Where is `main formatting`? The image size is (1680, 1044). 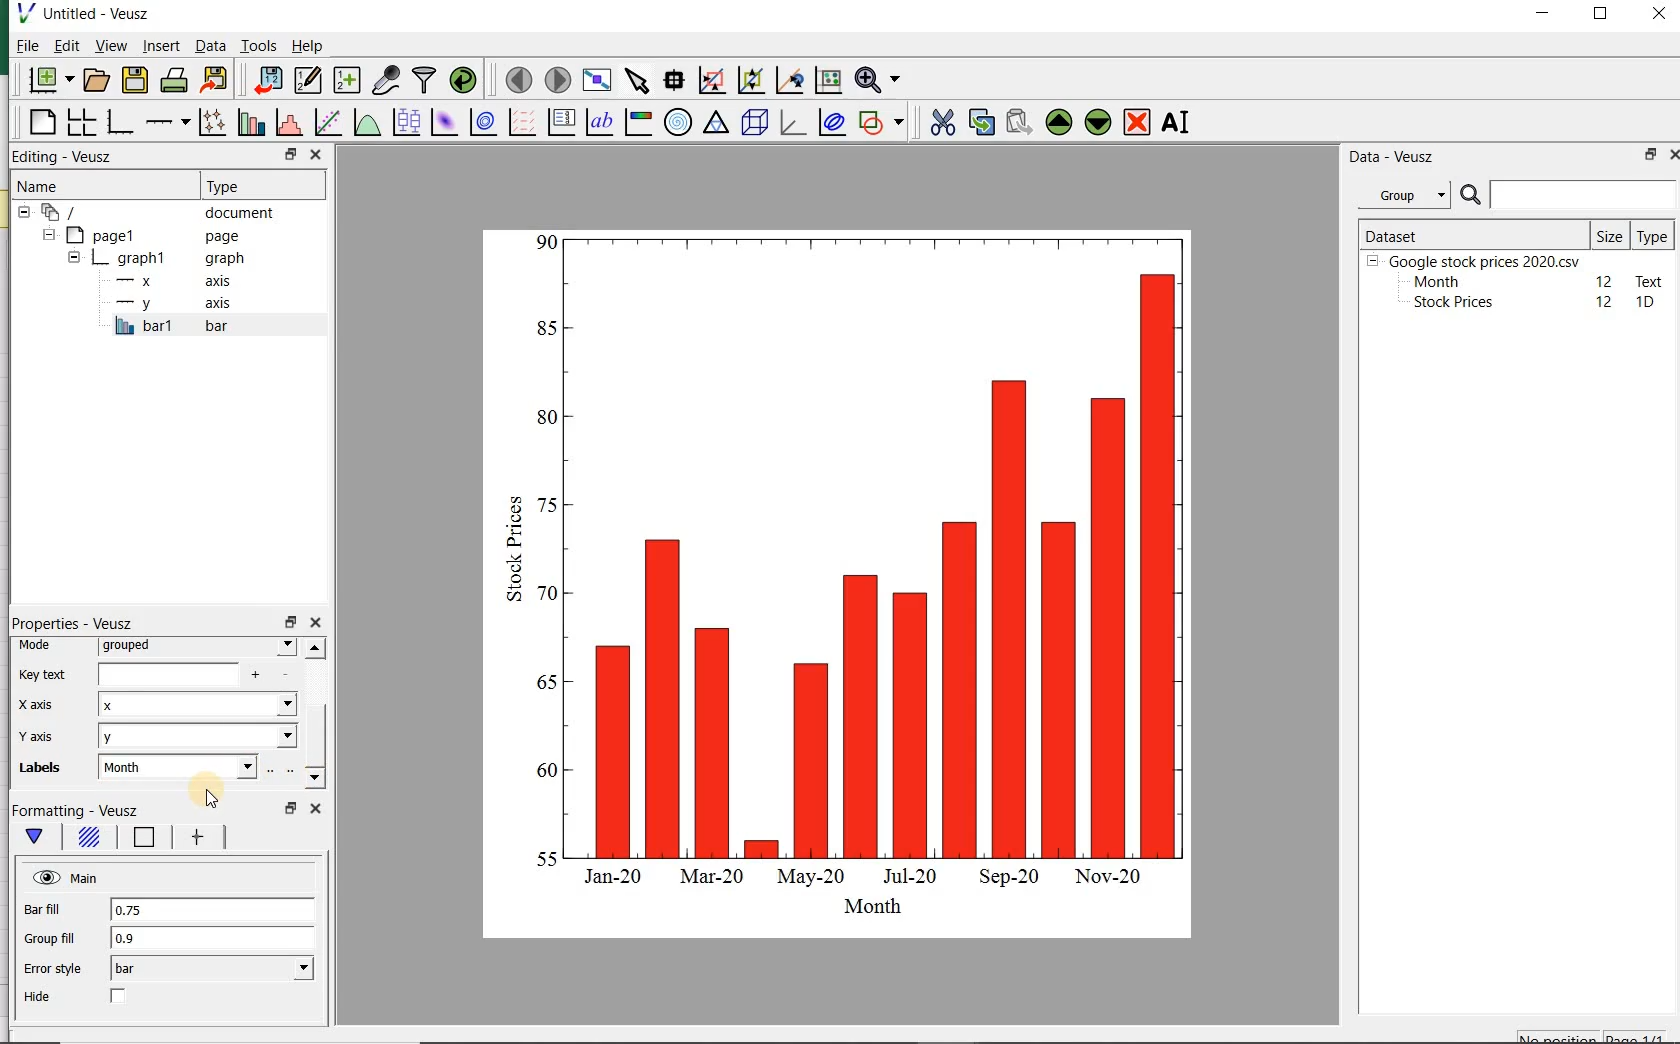
main formatting is located at coordinates (36, 836).